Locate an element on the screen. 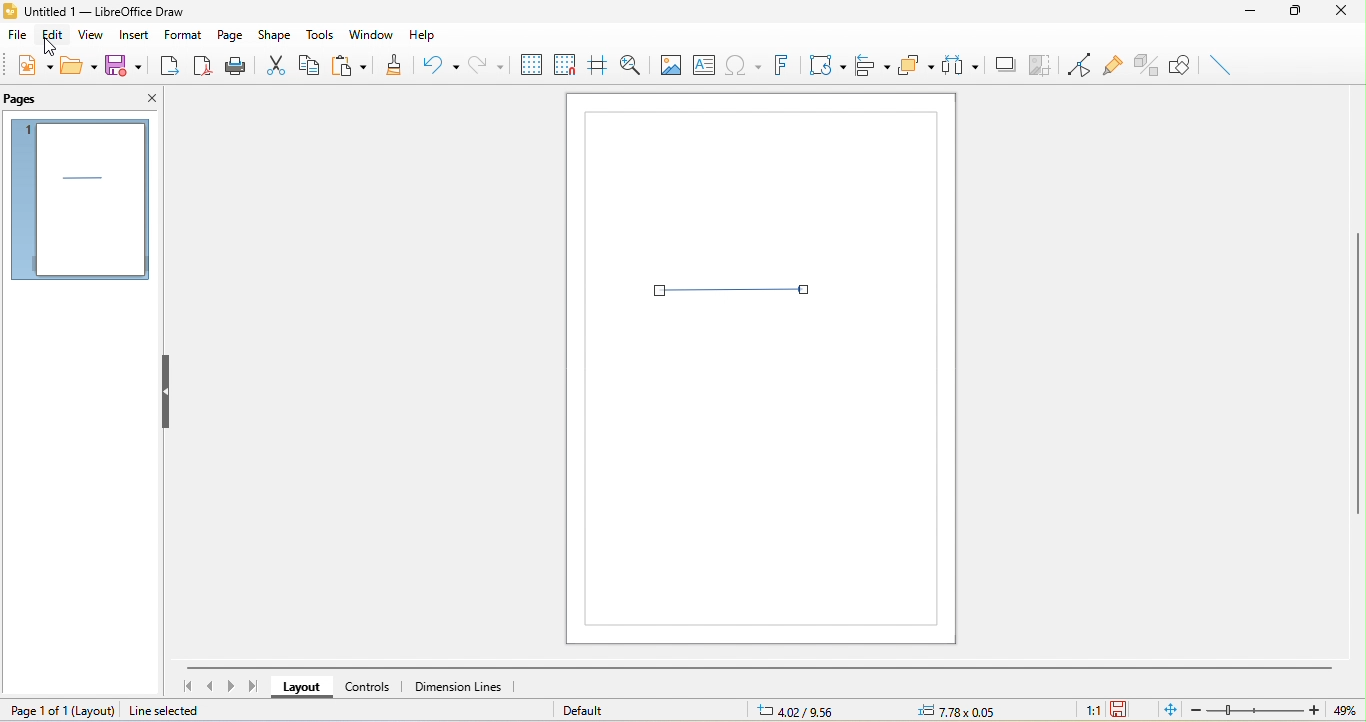  vertical scroll bar is located at coordinates (1357, 371).